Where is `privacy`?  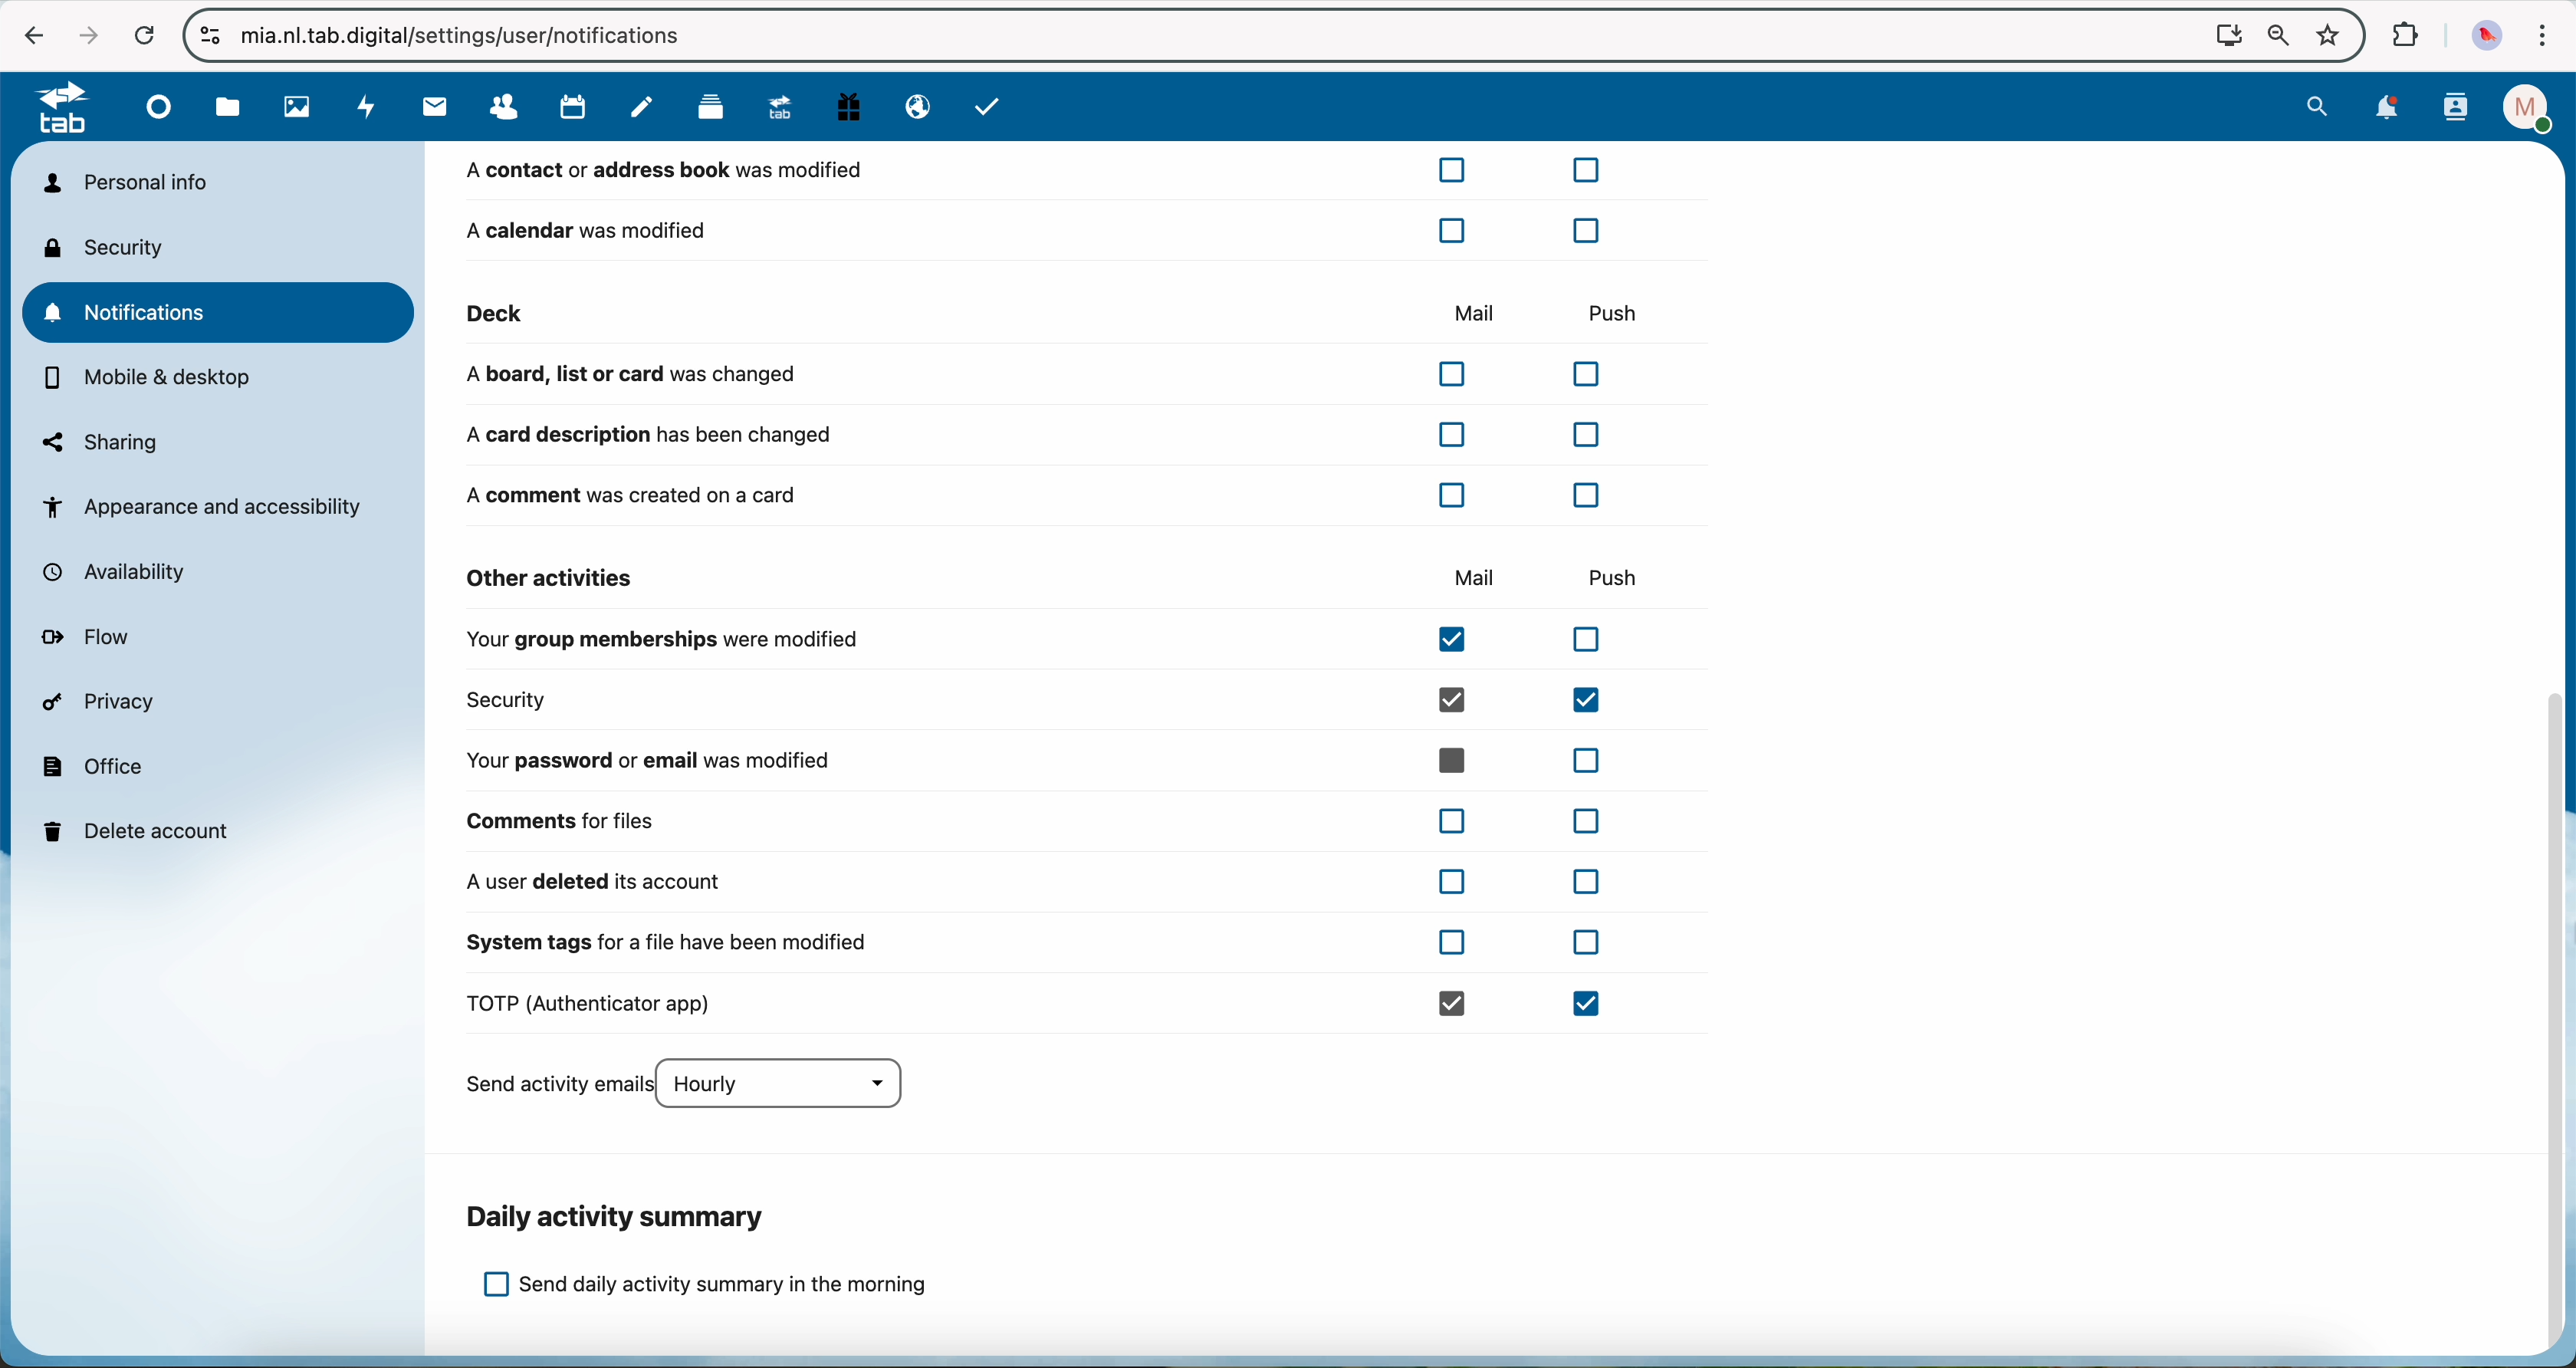
privacy is located at coordinates (104, 705).